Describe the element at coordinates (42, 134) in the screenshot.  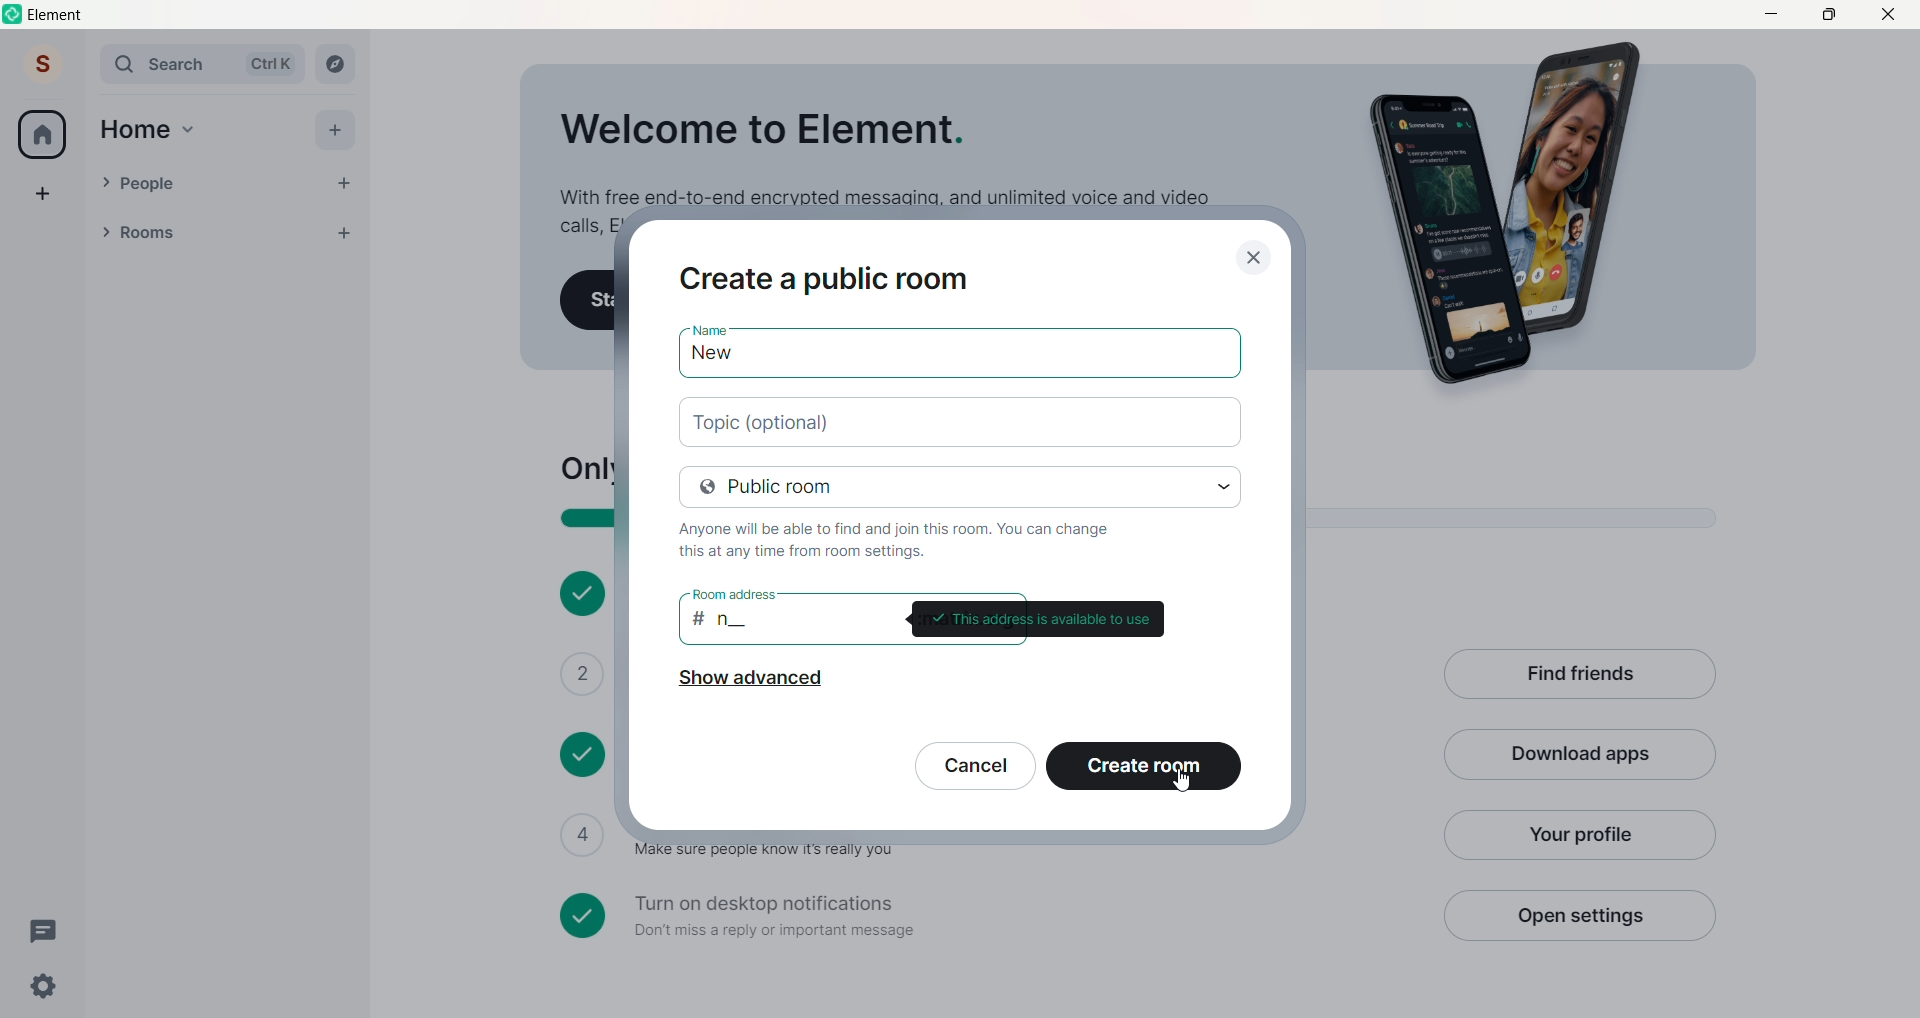
I see `Home` at that location.